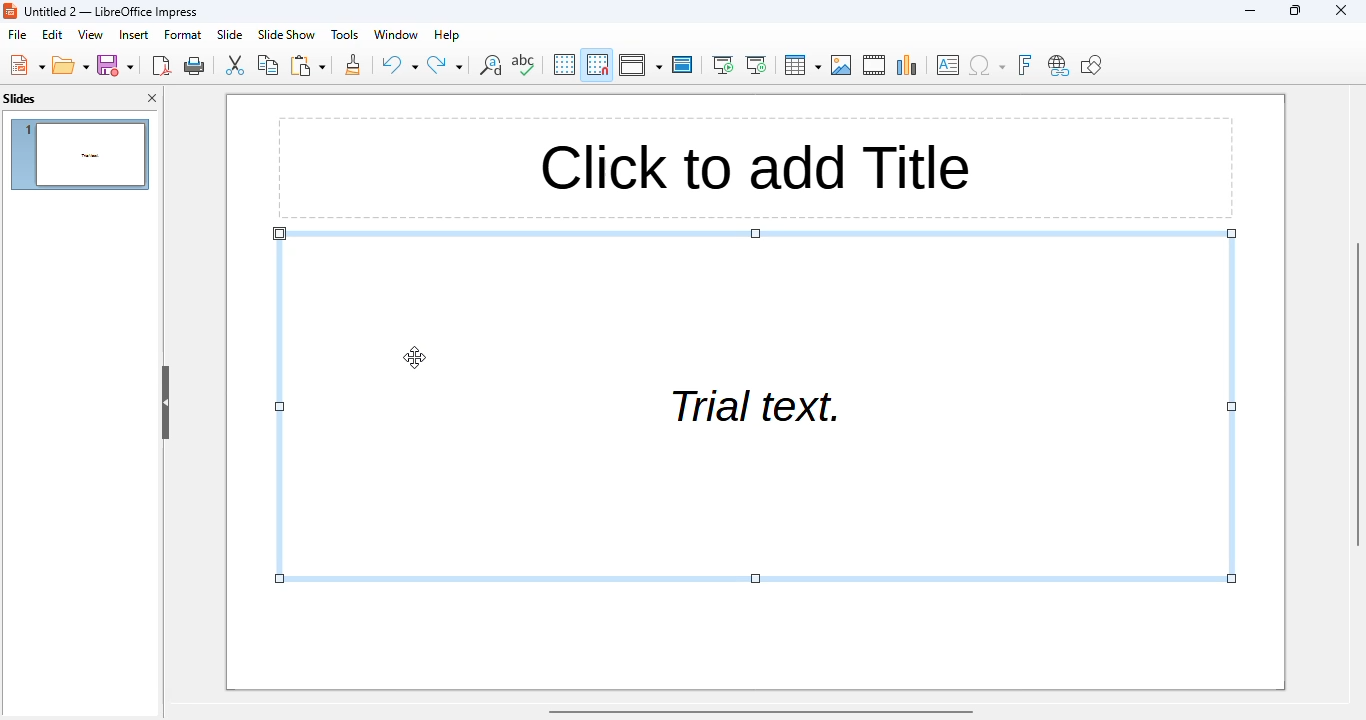 The image size is (1366, 720). I want to click on insert audio or video, so click(875, 65).